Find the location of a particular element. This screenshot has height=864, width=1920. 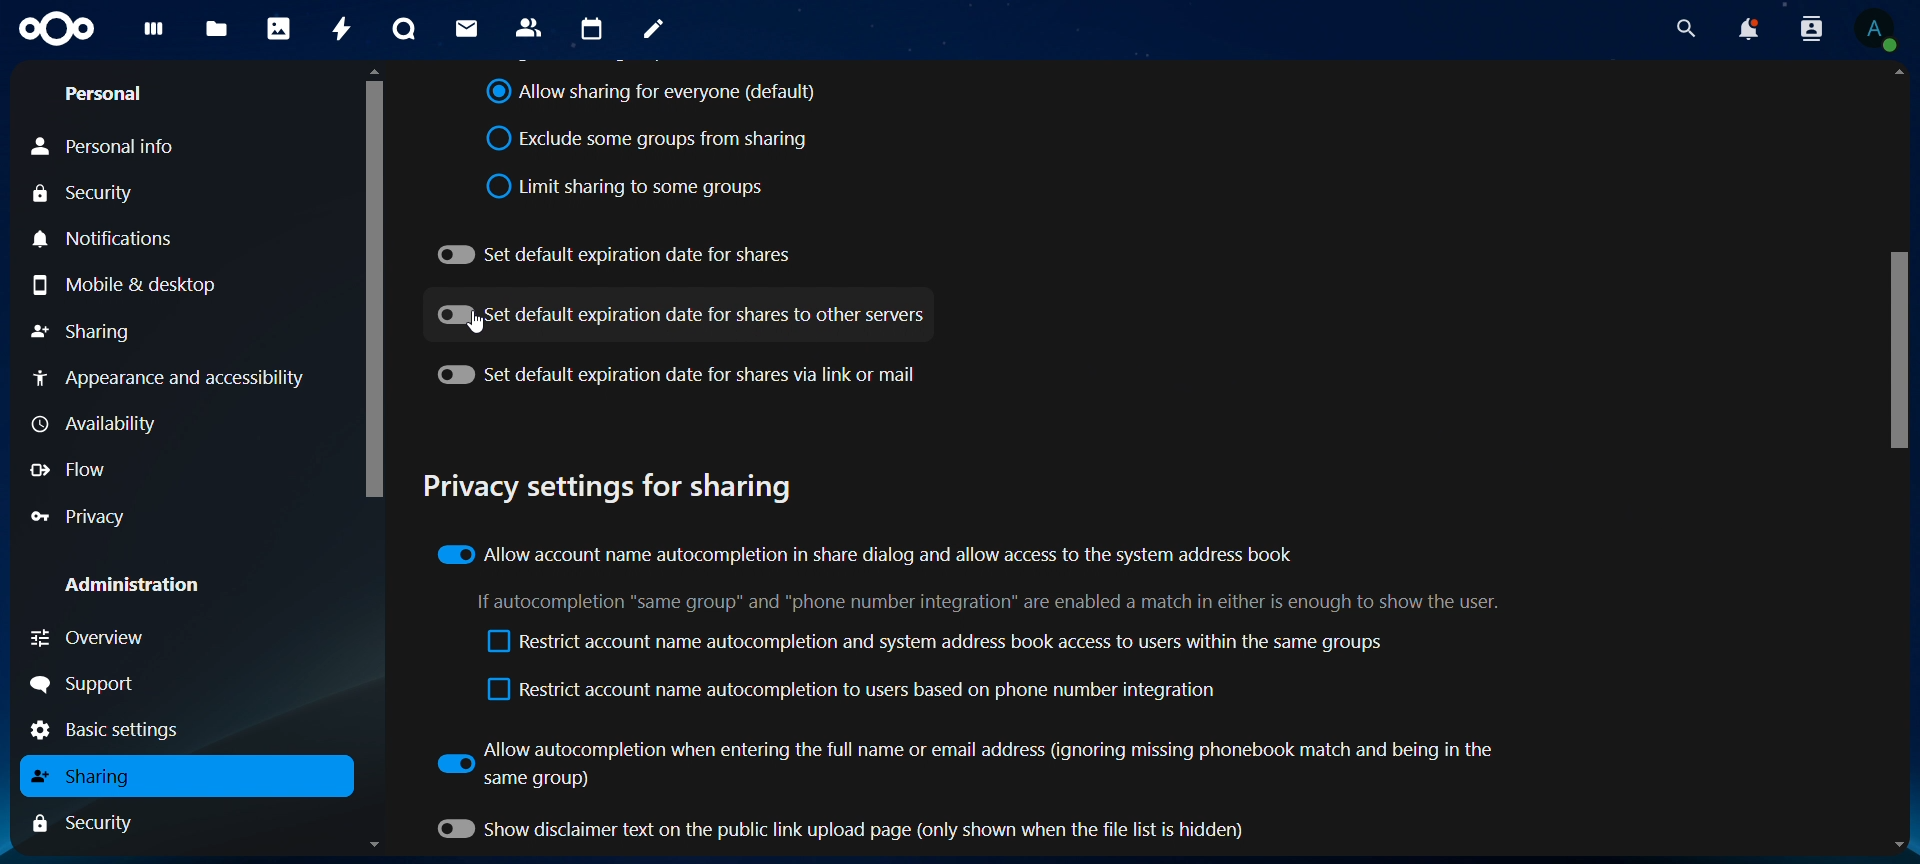

search contacts is located at coordinates (1810, 31).